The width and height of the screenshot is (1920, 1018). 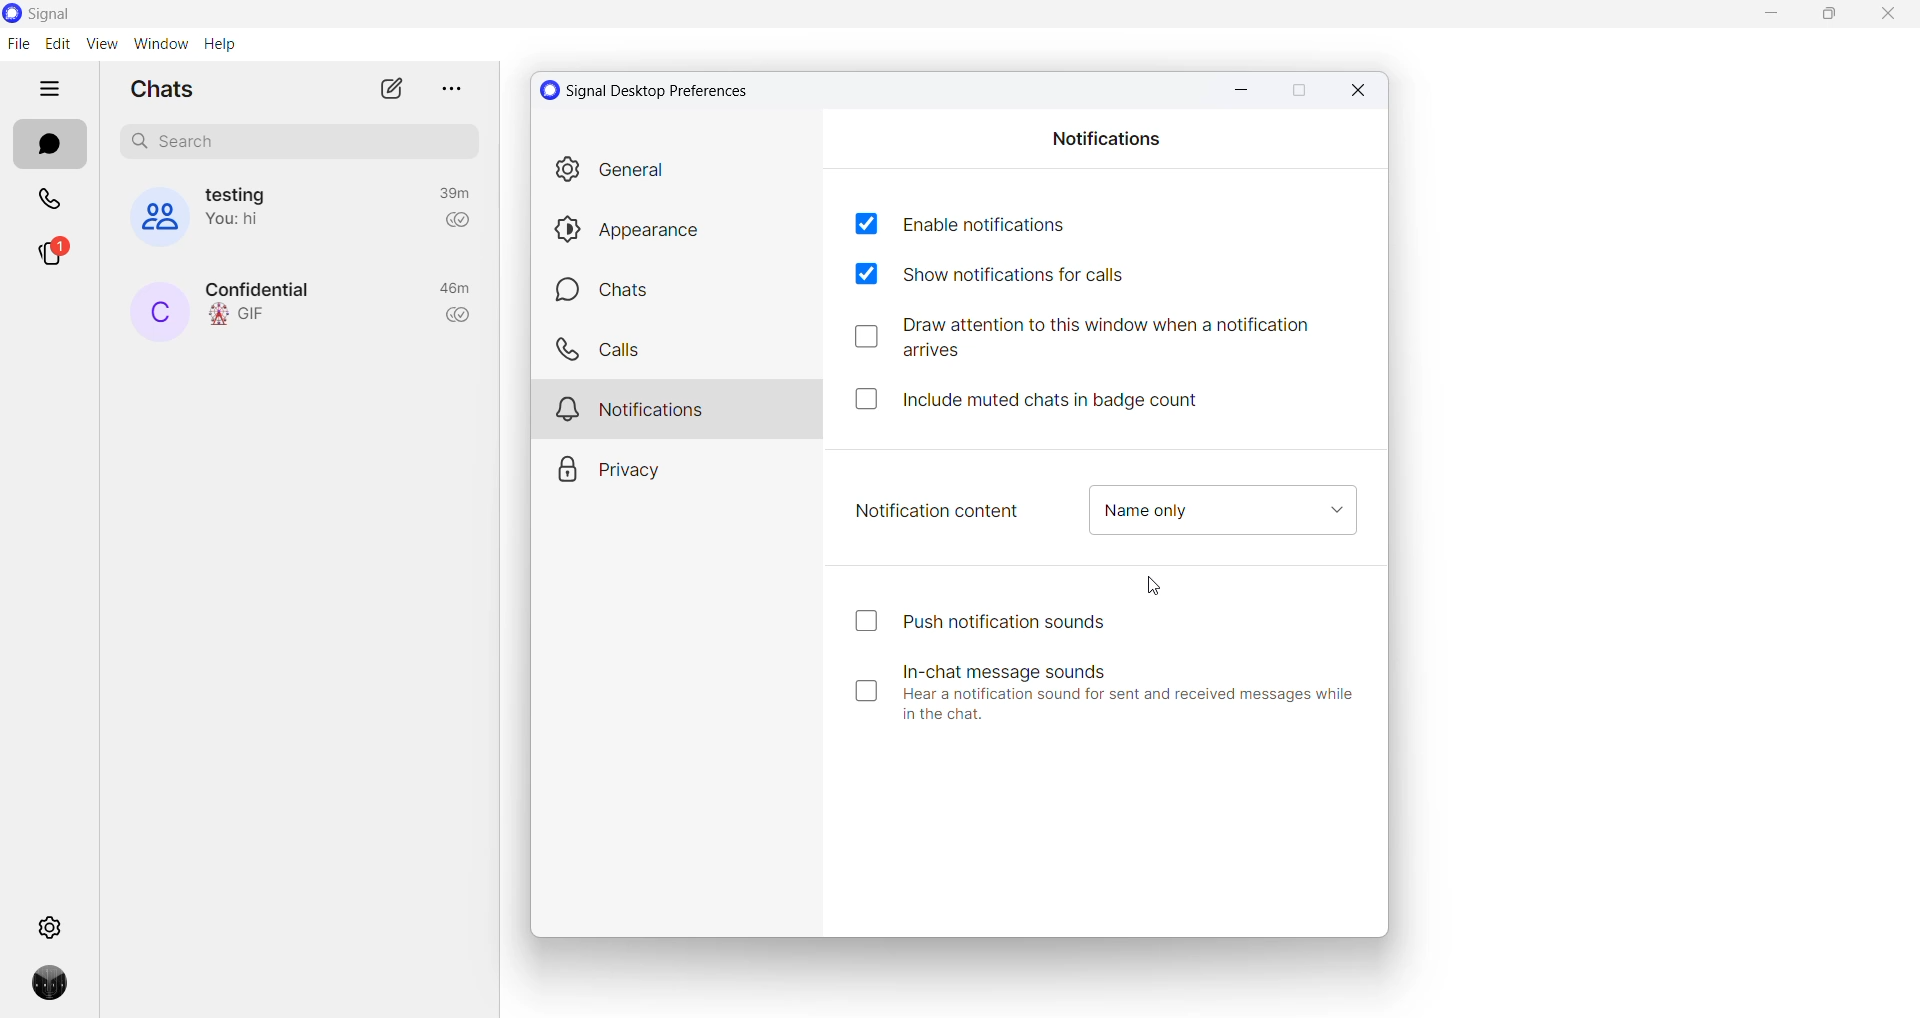 What do you see at coordinates (939, 510) in the screenshot?
I see `notification content` at bounding box center [939, 510].